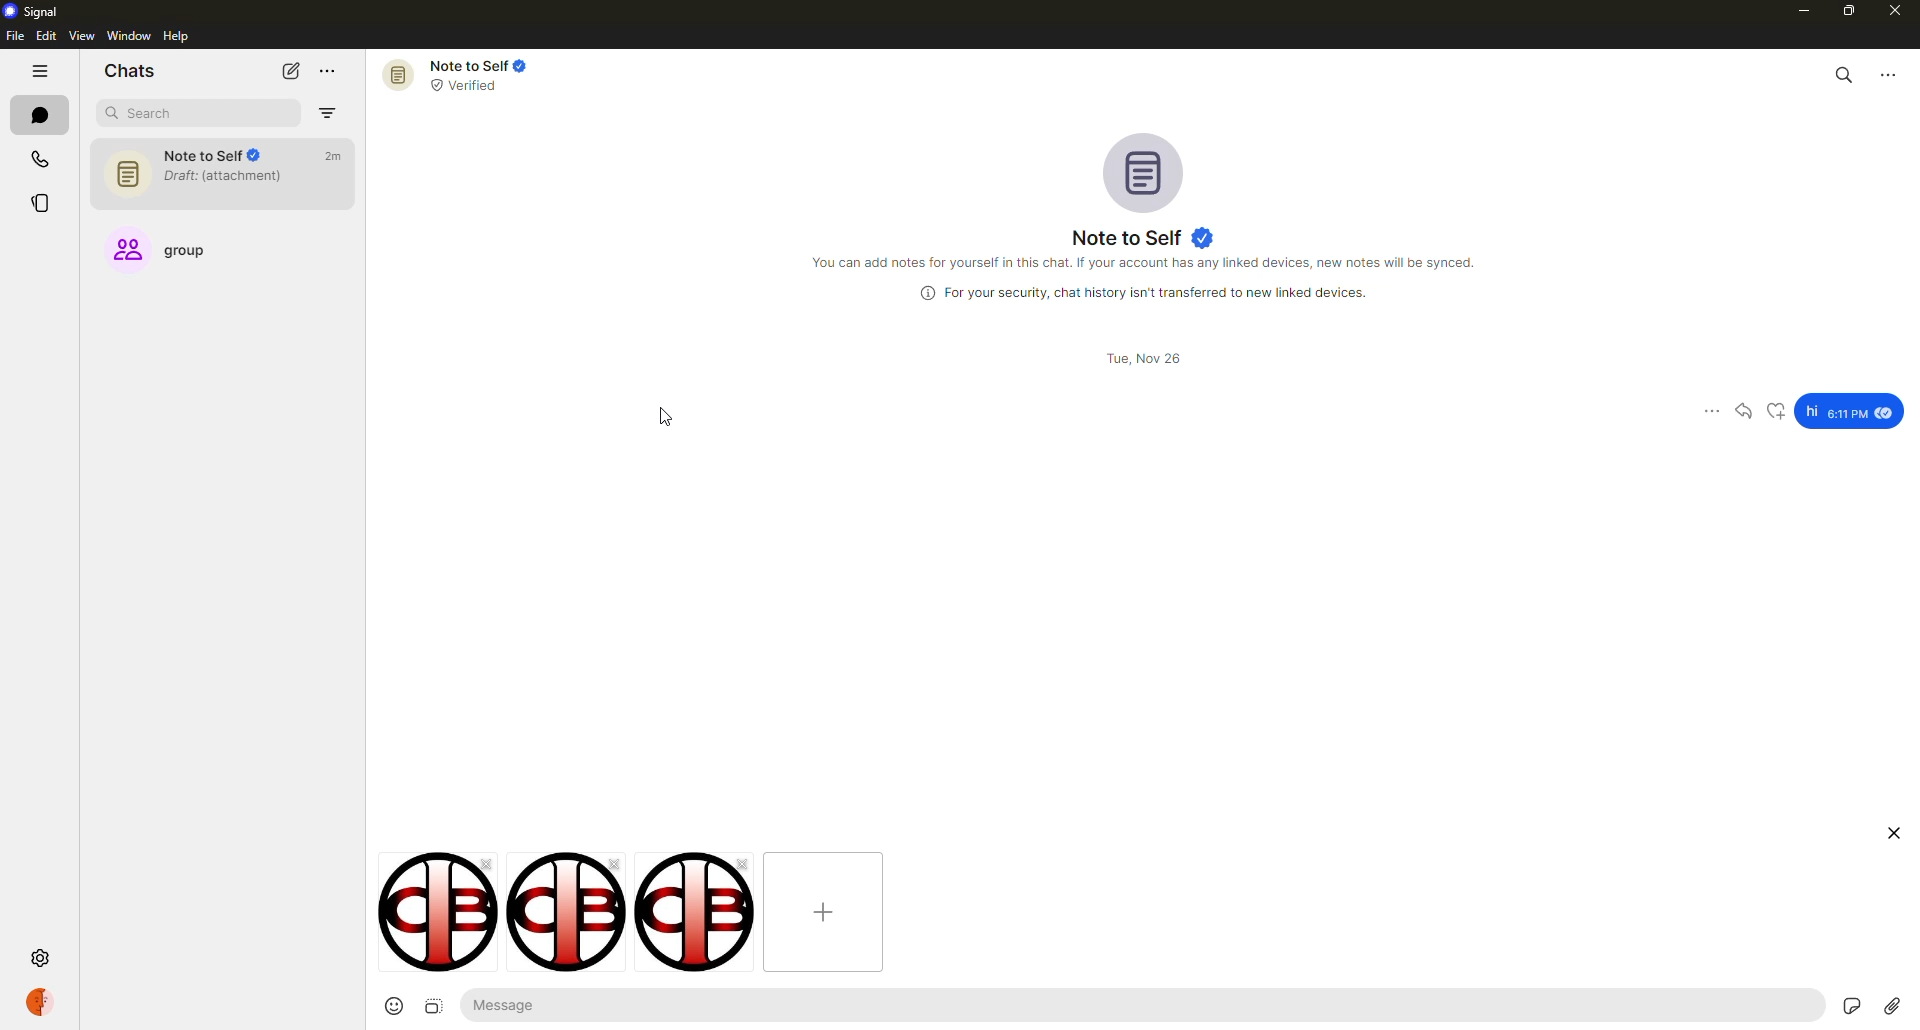 The width and height of the screenshot is (1920, 1030). I want to click on profile pic, so click(1142, 171).